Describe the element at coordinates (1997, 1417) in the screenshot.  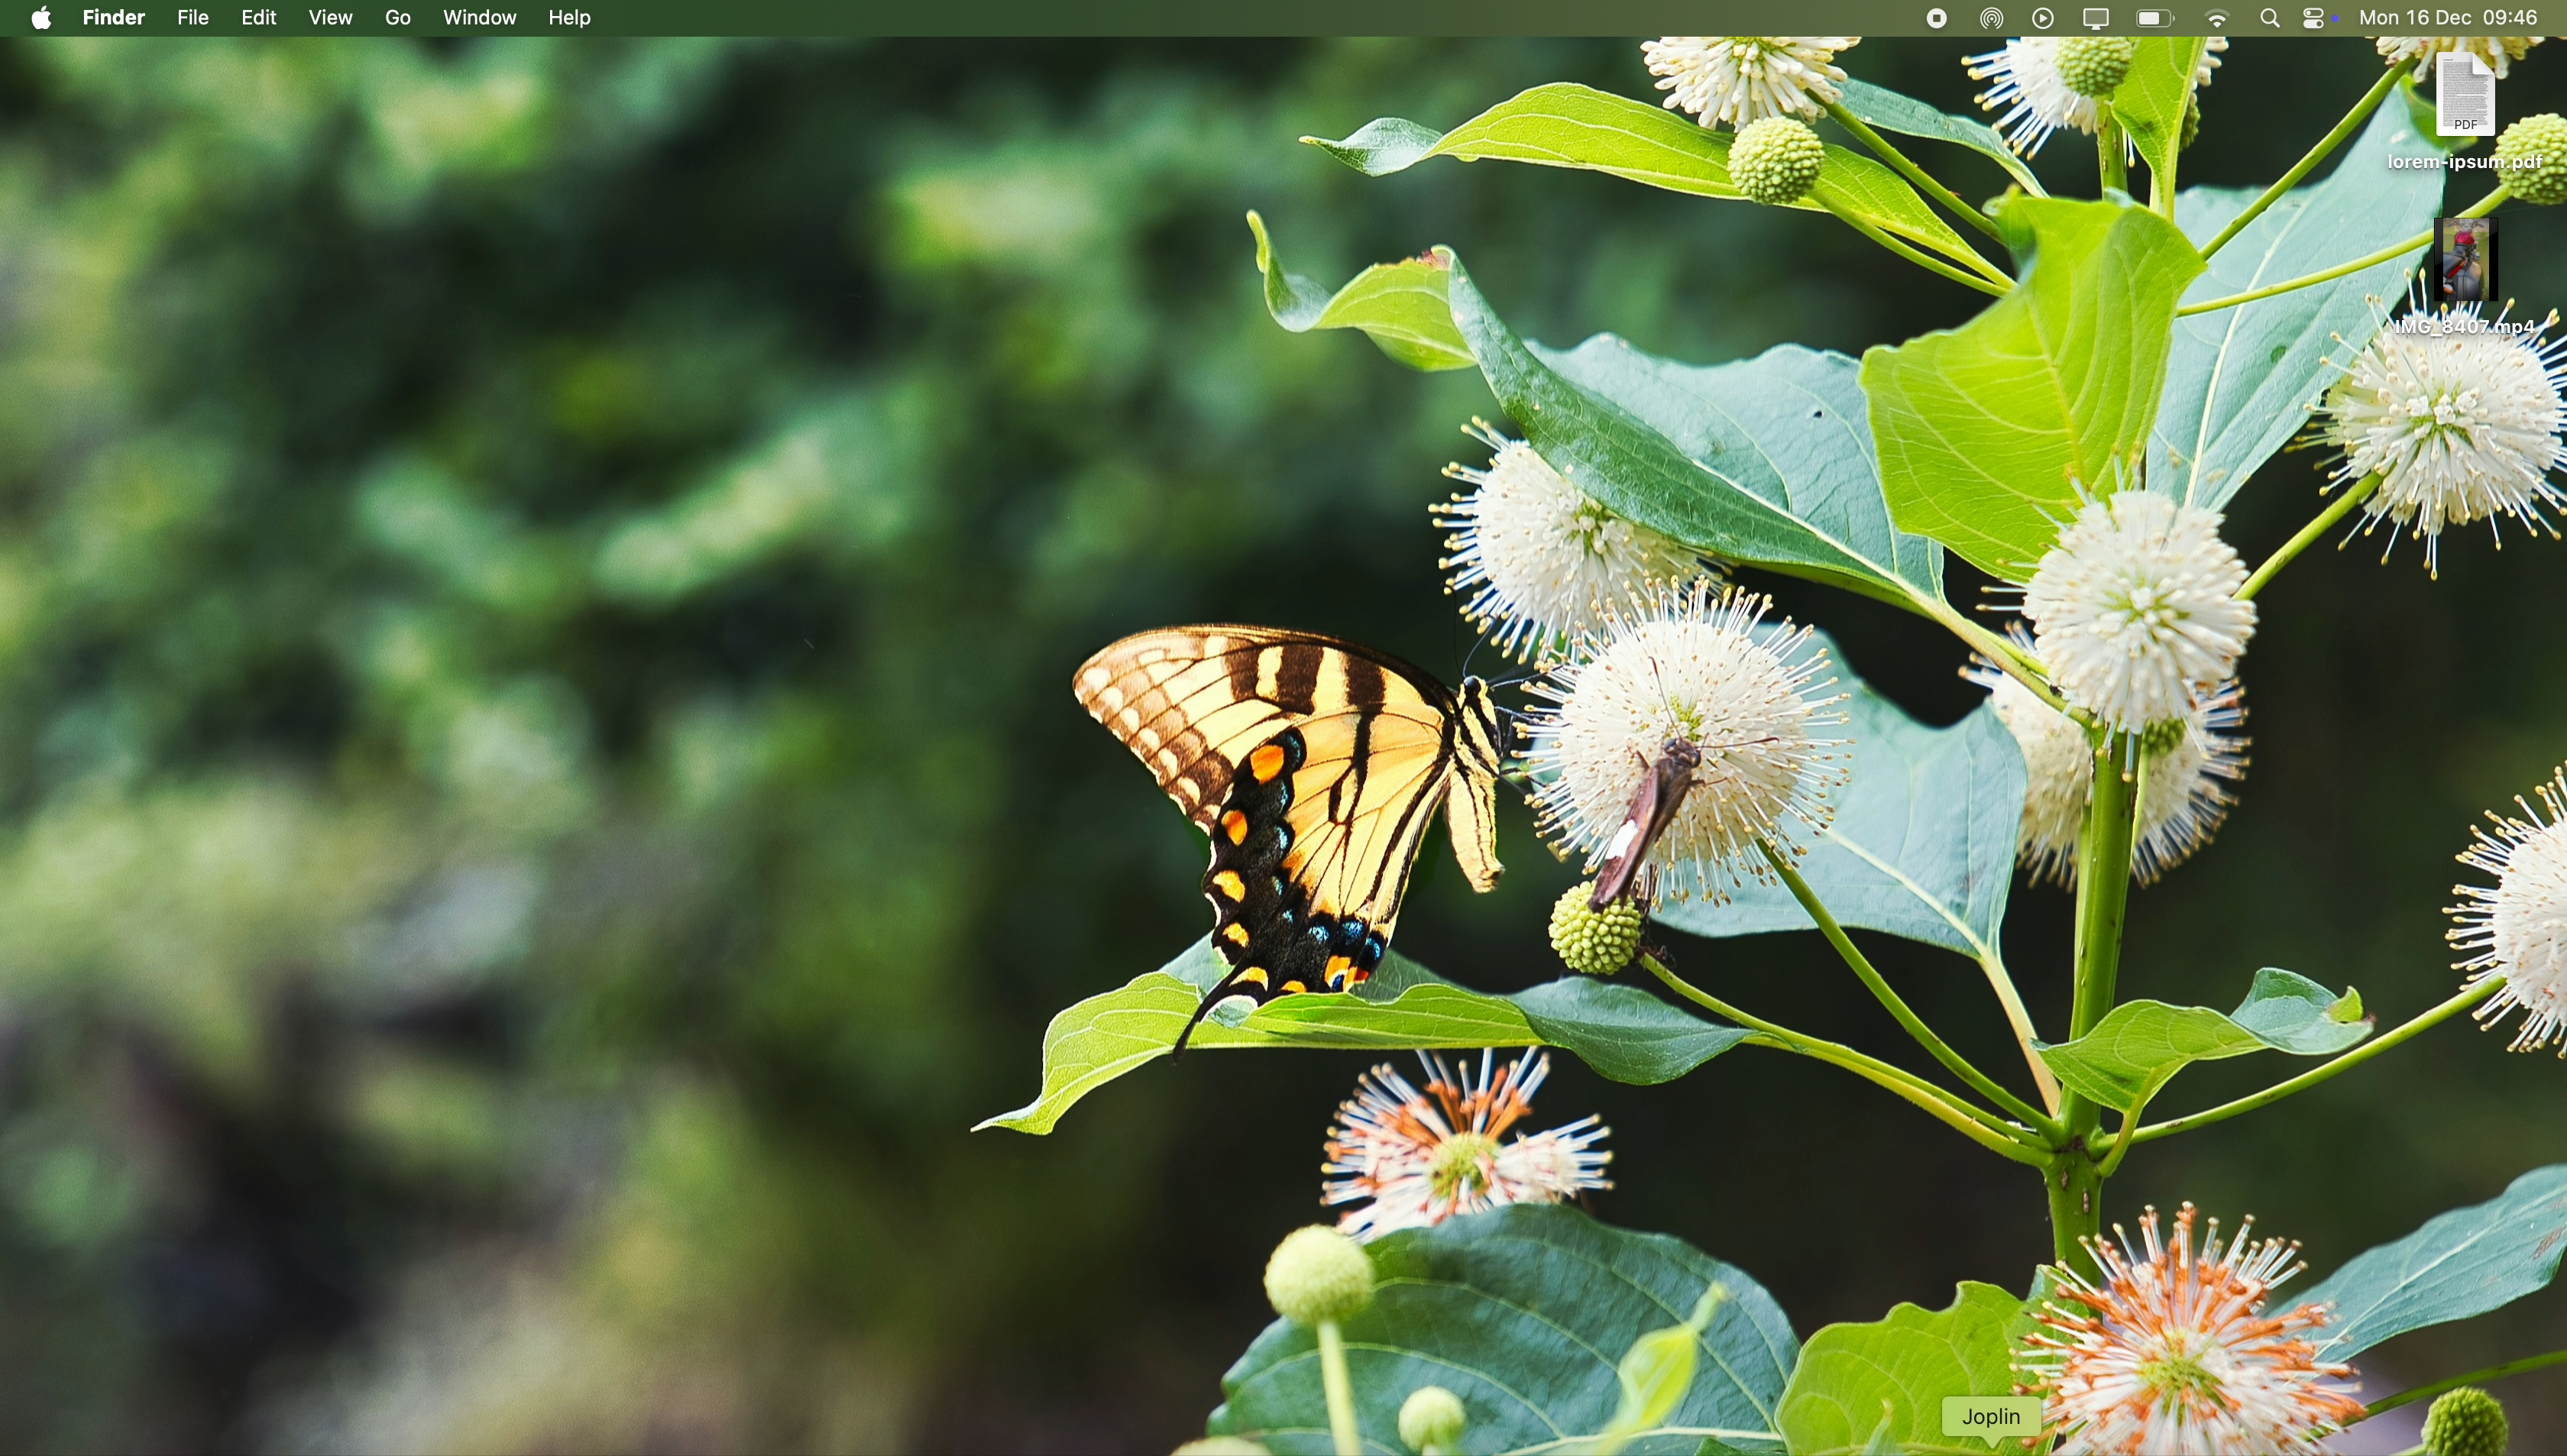
I see `Joplin` at that location.